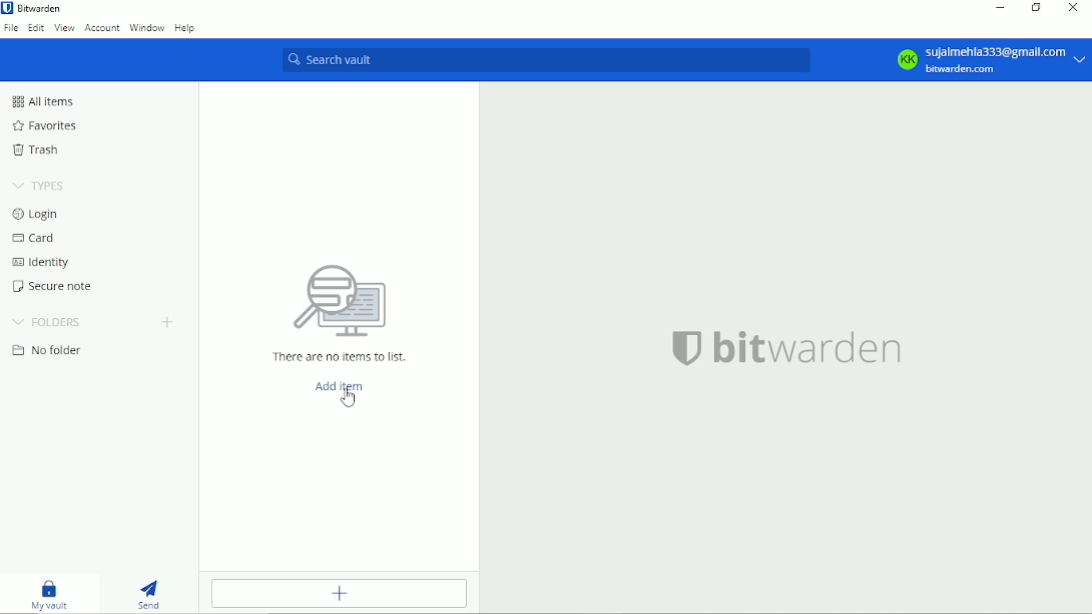  What do you see at coordinates (1001, 9) in the screenshot?
I see `Minimize` at bounding box center [1001, 9].